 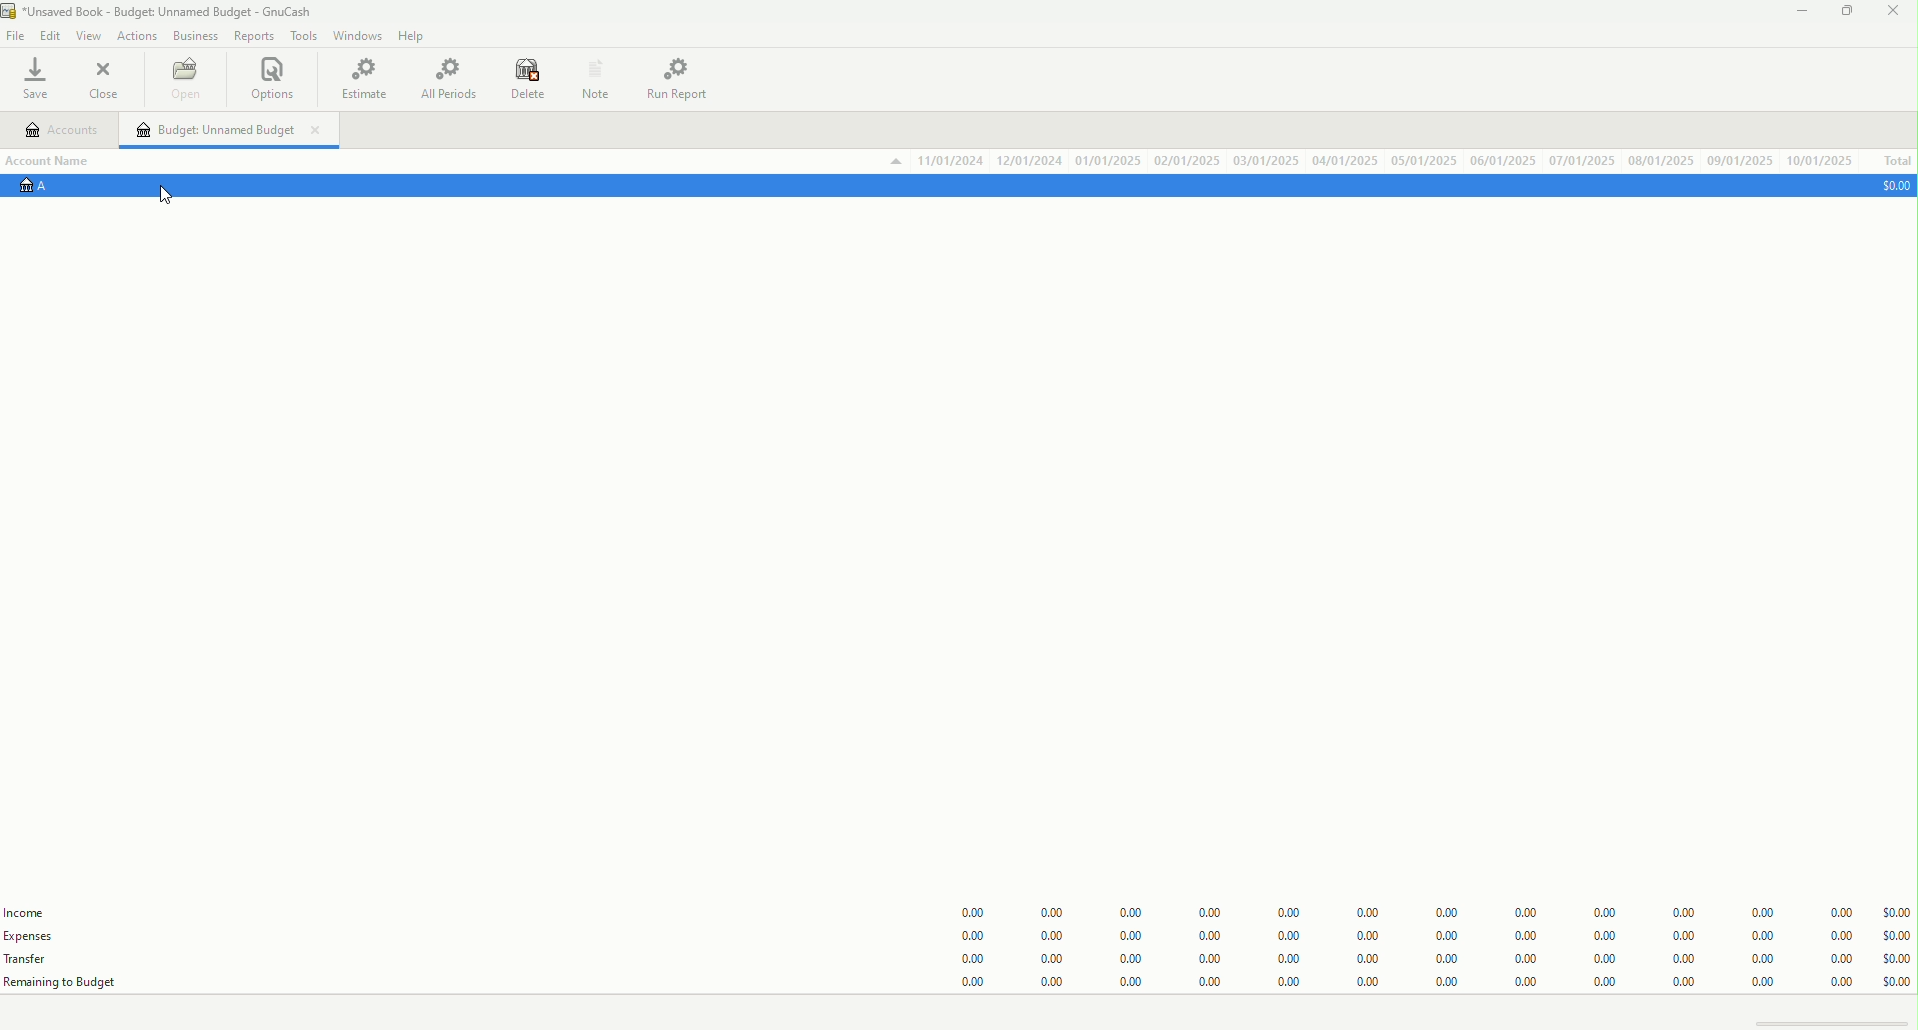 I want to click on File, so click(x=15, y=36).